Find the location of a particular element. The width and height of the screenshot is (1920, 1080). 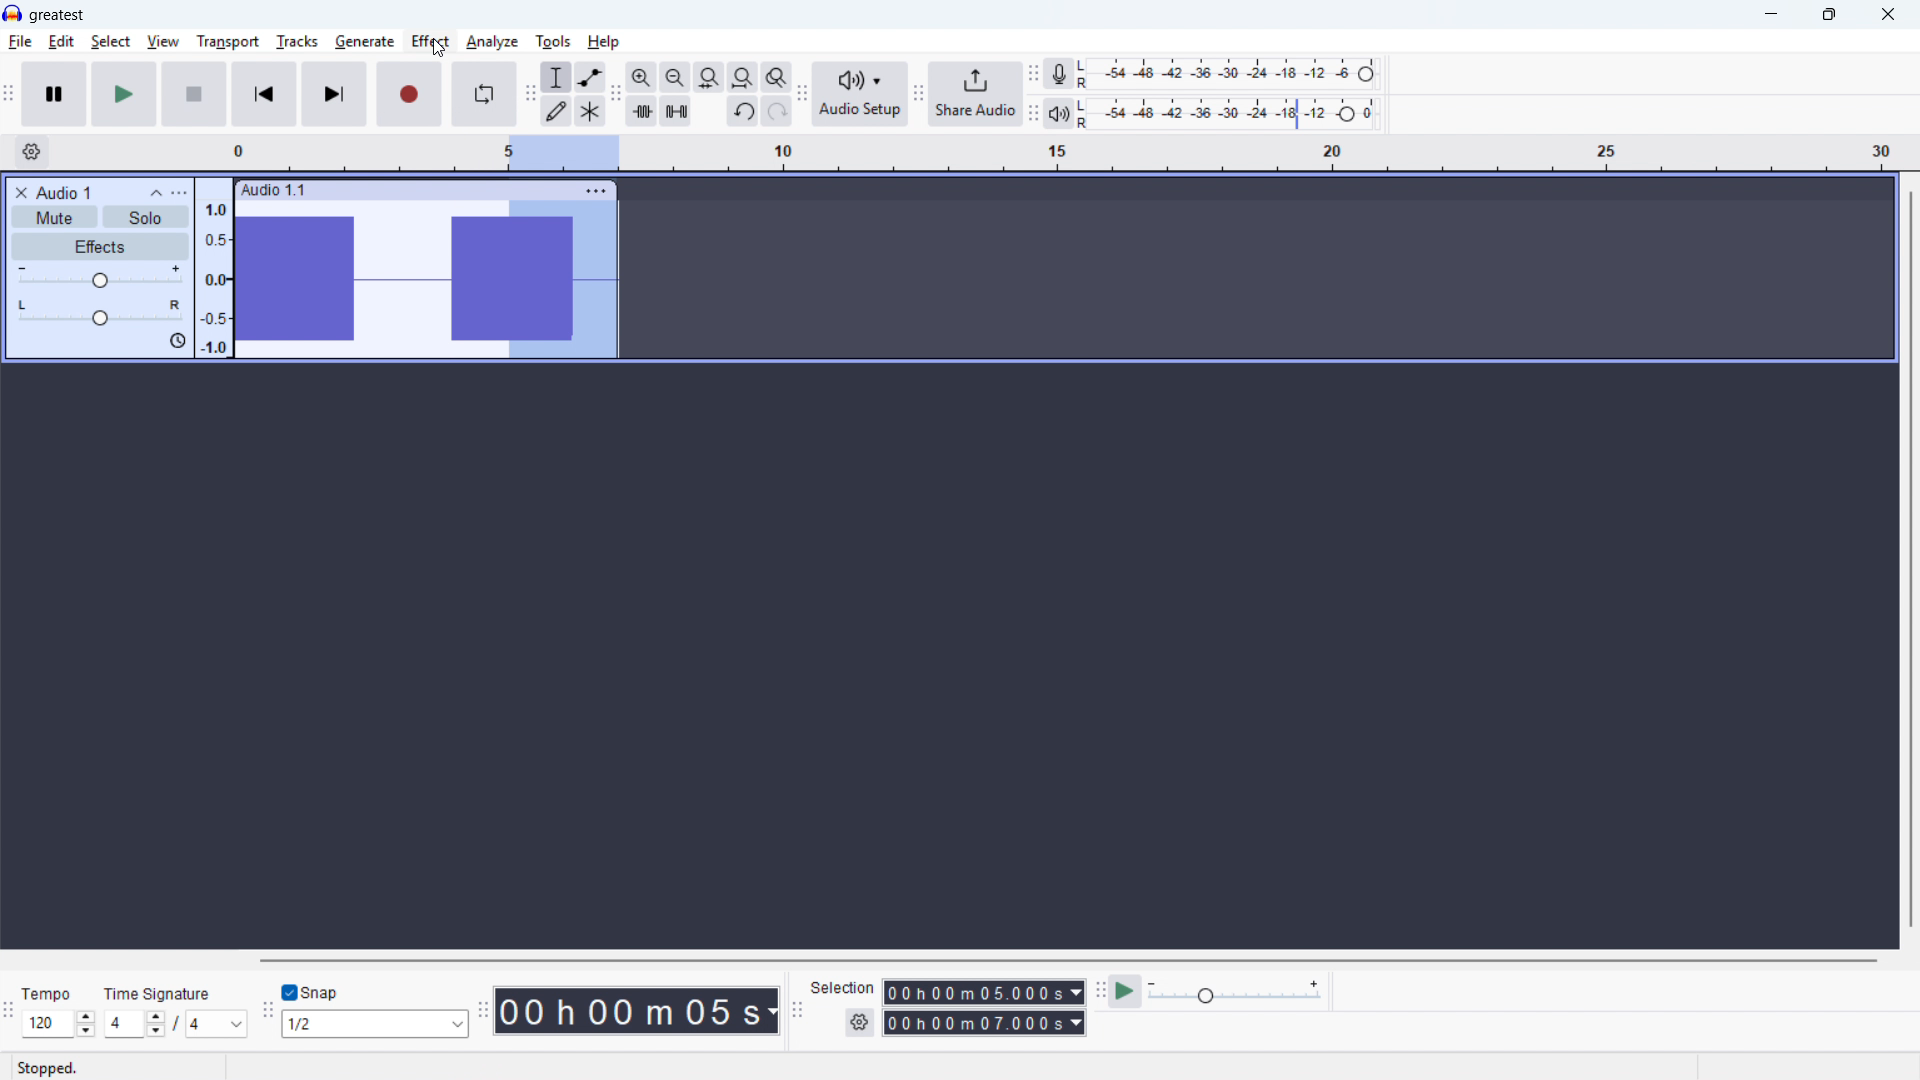

Record  is located at coordinates (409, 94).